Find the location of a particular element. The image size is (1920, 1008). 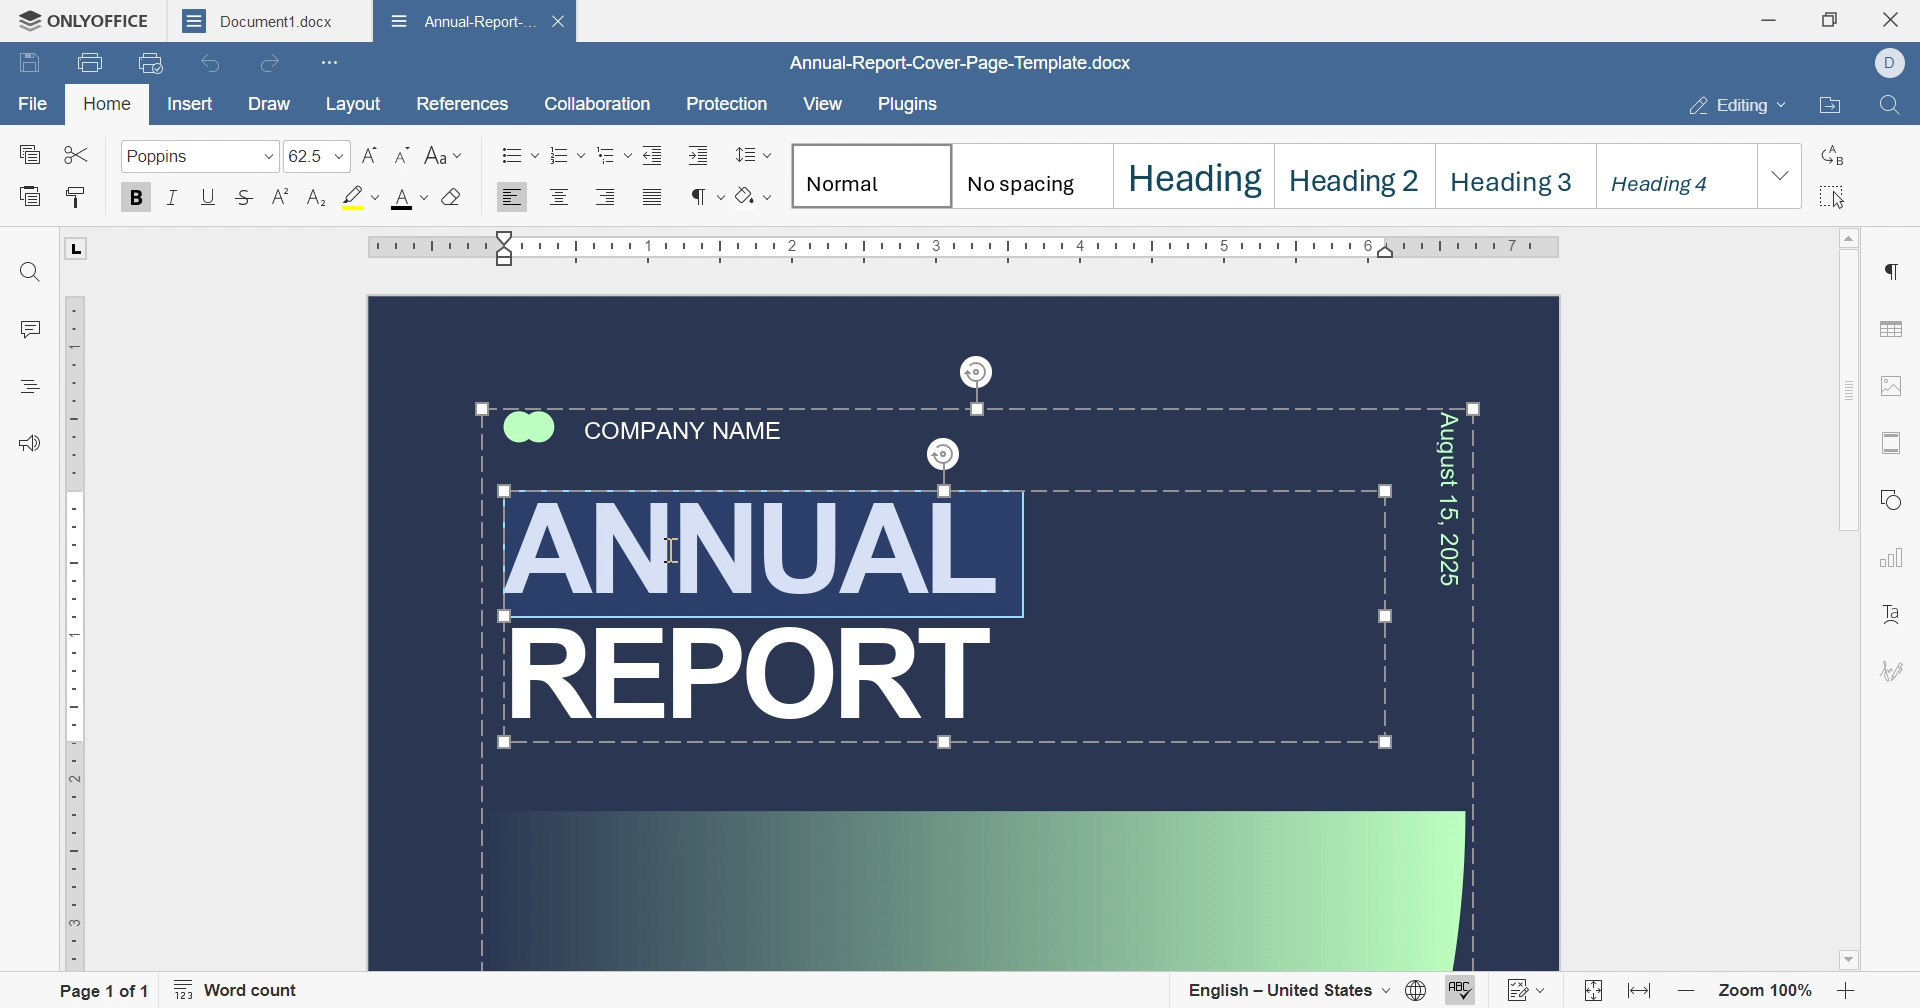

spell checking is located at coordinates (1462, 991).